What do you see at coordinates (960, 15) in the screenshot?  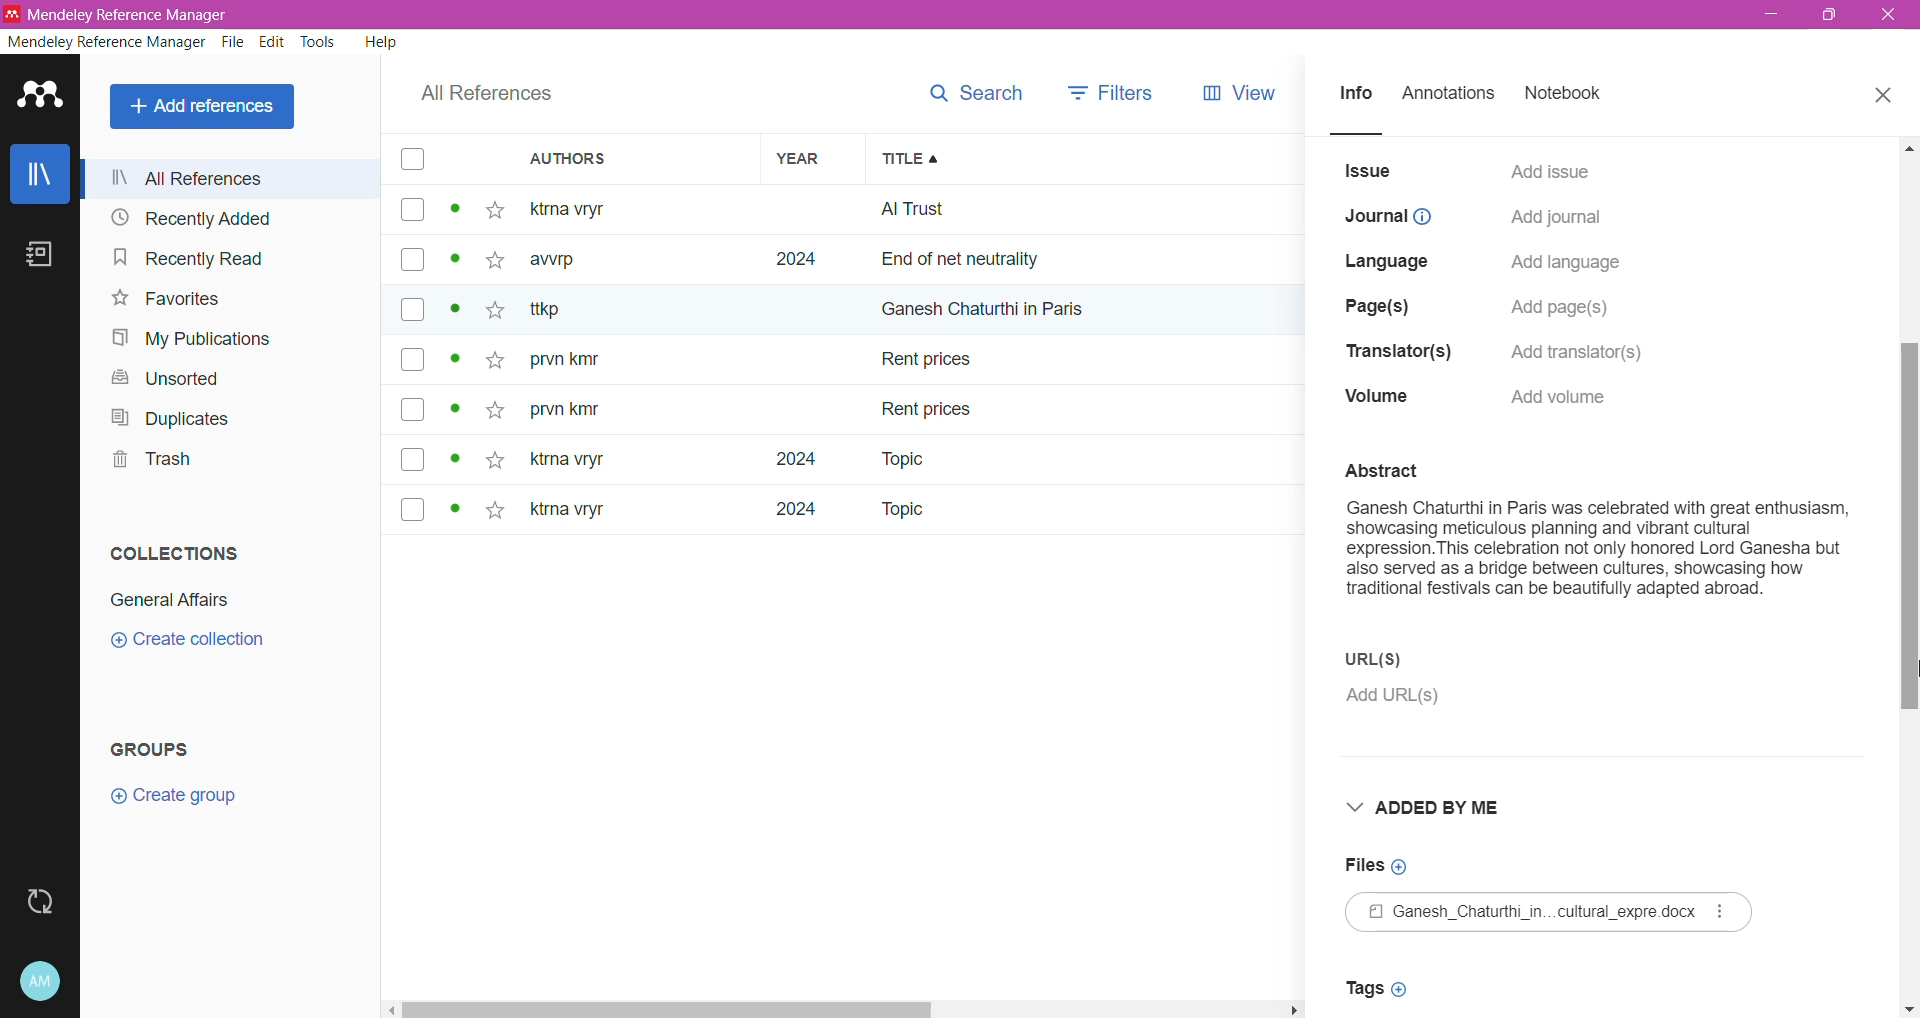 I see `Title bar color change on click` at bounding box center [960, 15].